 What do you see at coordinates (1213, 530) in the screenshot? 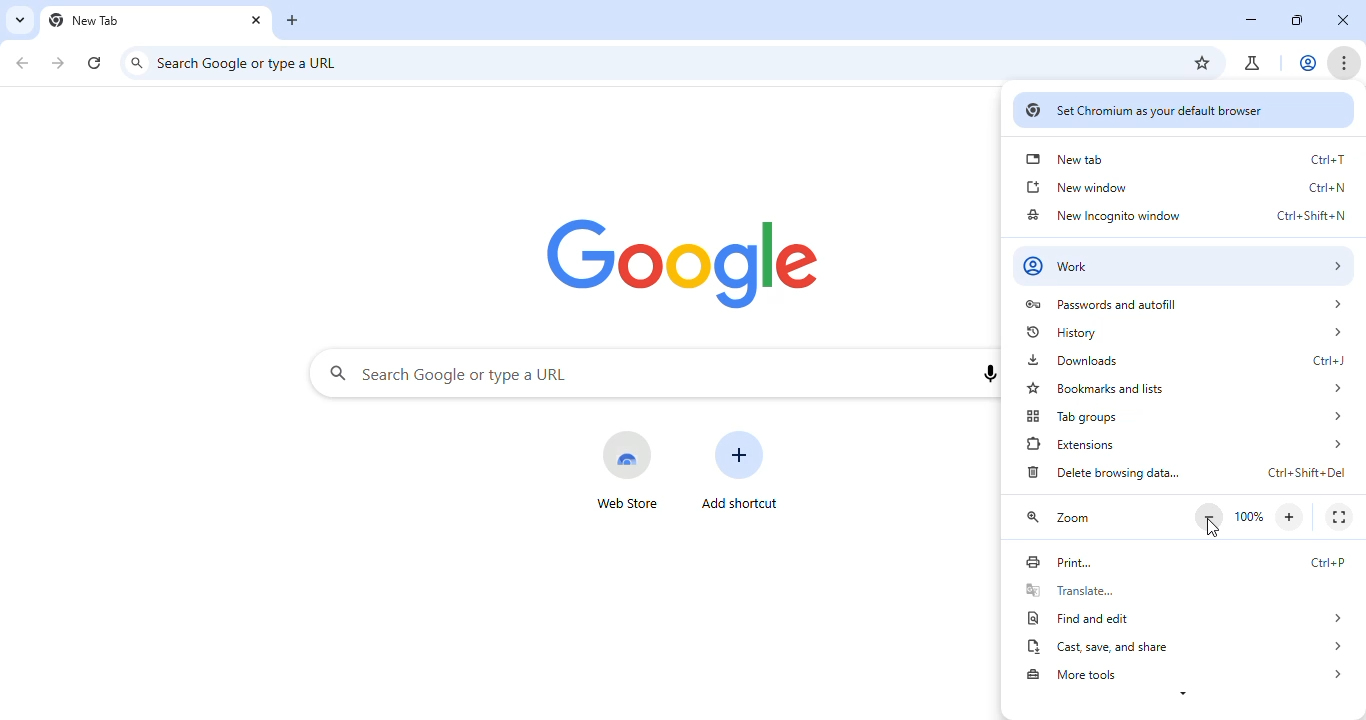
I see `cursor movement` at bounding box center [1213, 530].